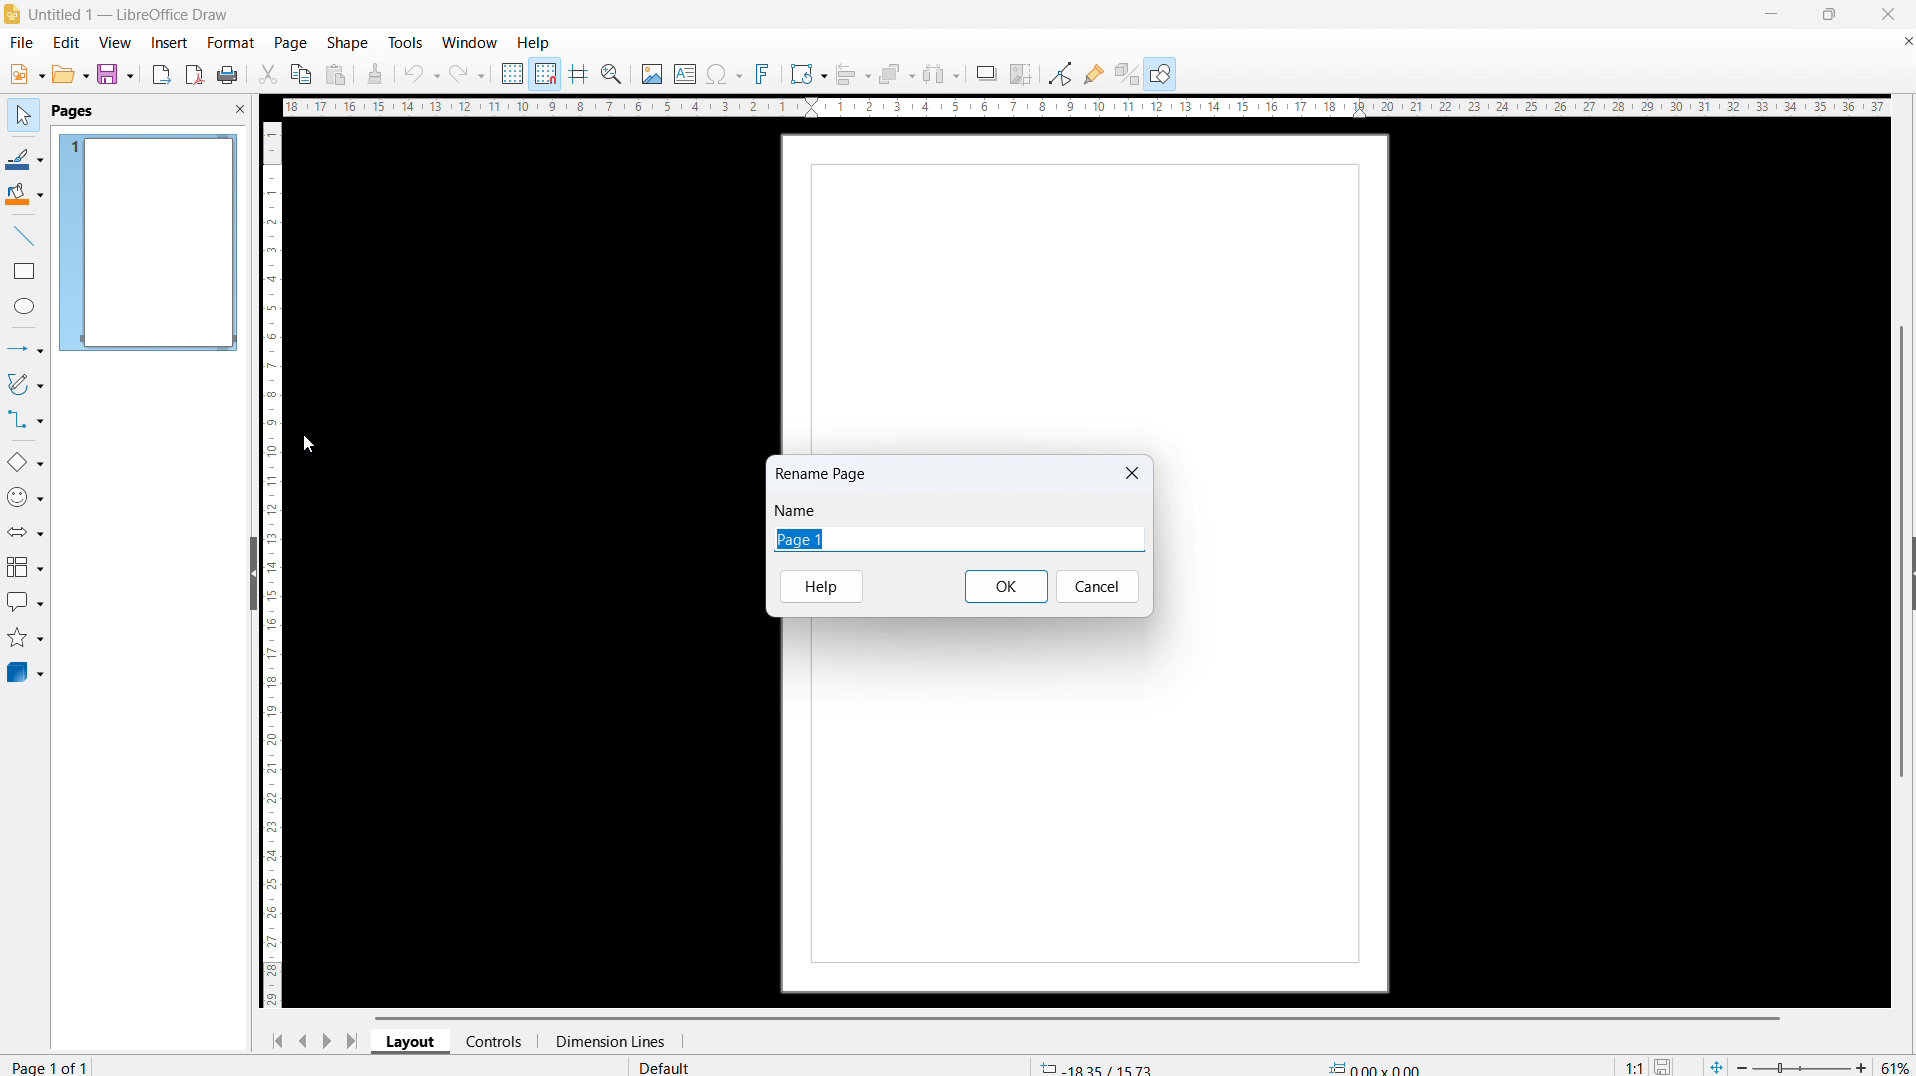 The width and height of the screenshot is (1916, 1076). I want to click on transformations, so click(808, 73).